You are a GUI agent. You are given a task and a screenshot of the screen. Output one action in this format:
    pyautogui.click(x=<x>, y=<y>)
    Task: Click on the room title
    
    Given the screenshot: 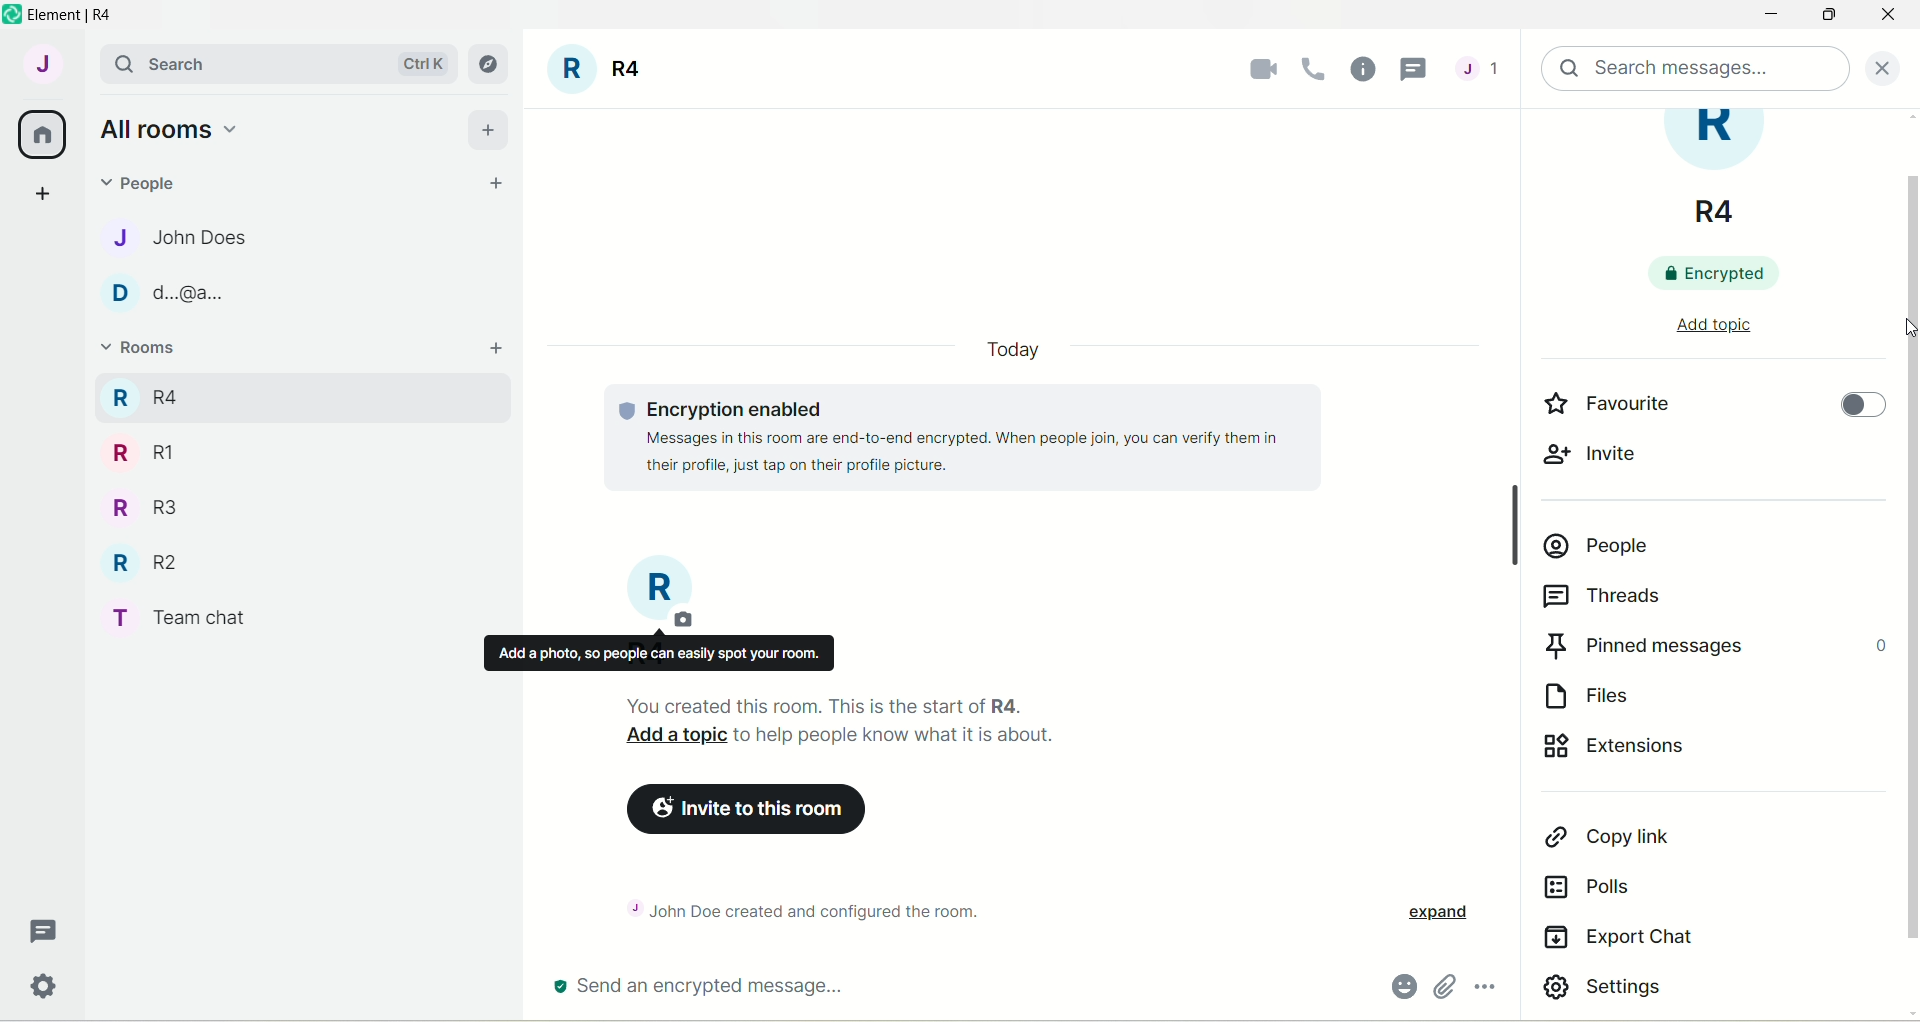 What is the action you would take?
    pyautogui.click(x=662, y=593)
    